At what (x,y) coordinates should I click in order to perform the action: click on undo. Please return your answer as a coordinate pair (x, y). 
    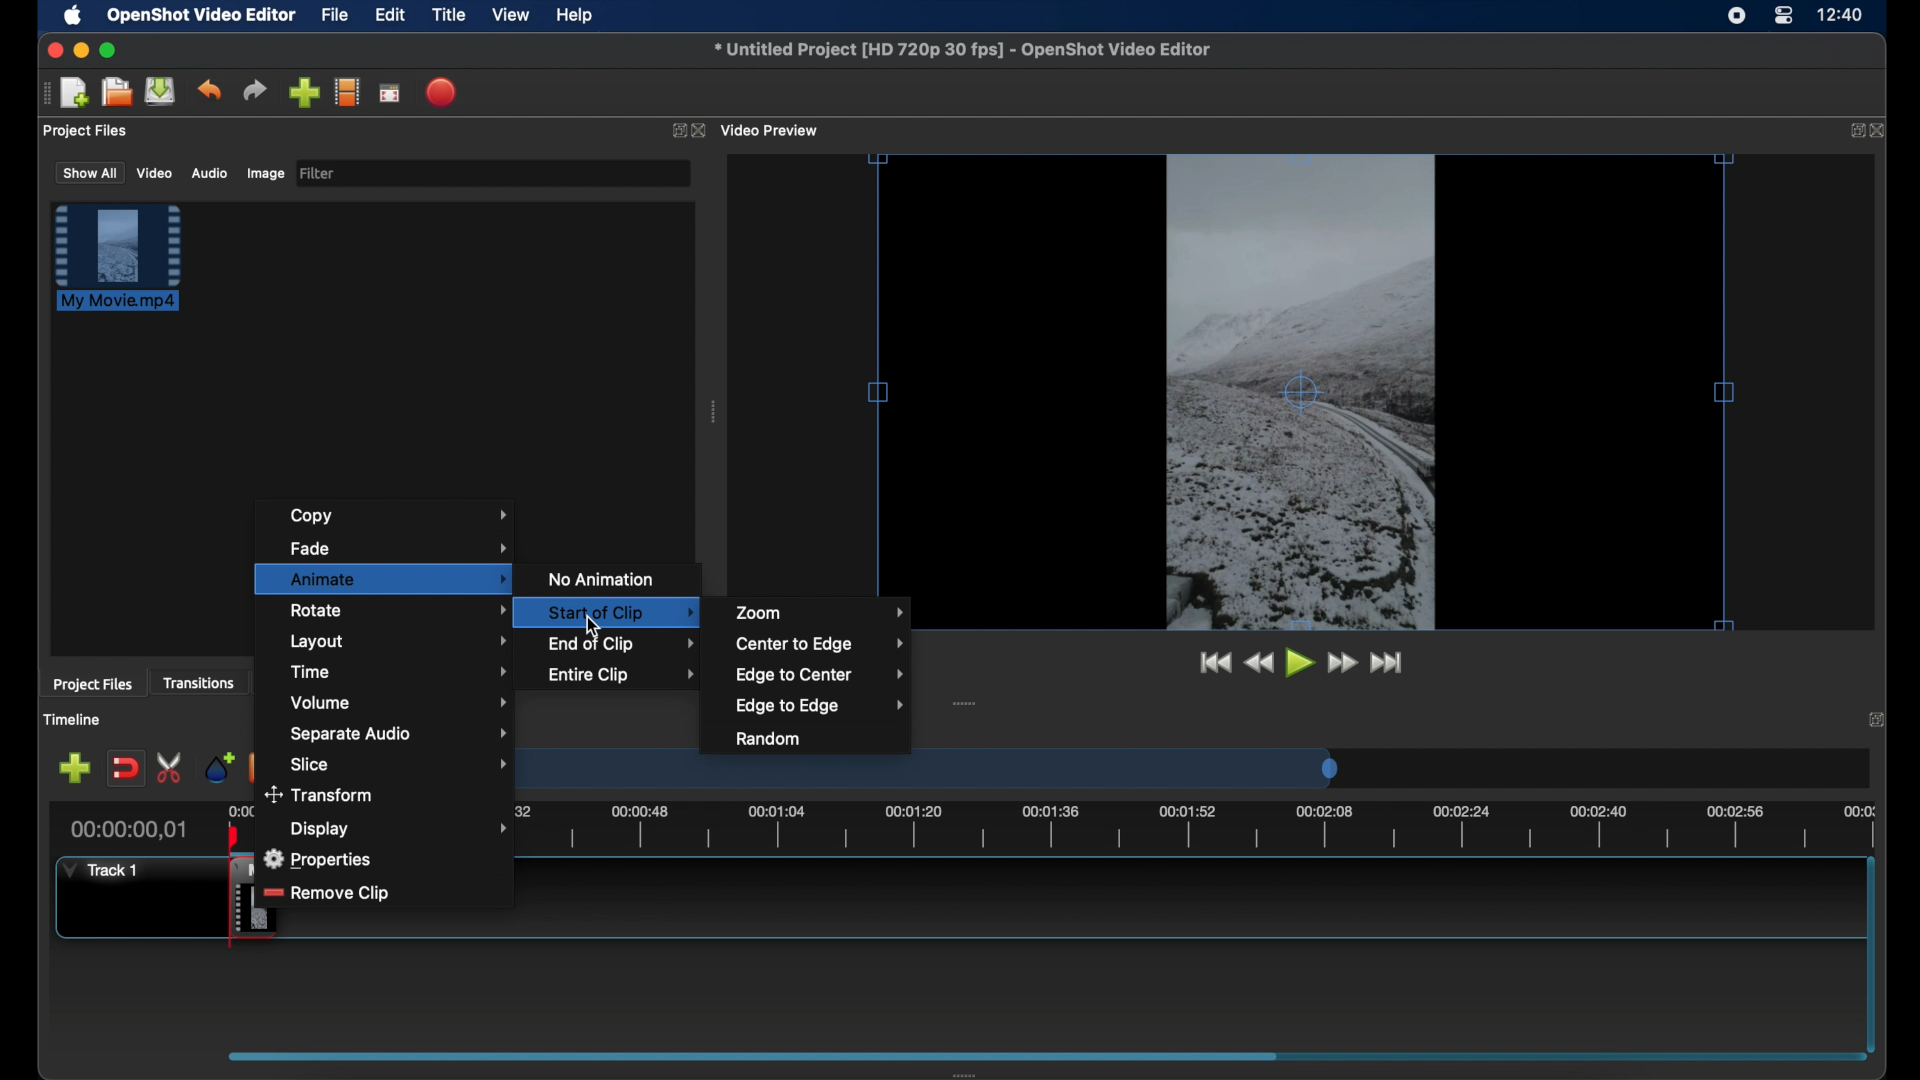
    Looking at the image, I should click on (209, 89).